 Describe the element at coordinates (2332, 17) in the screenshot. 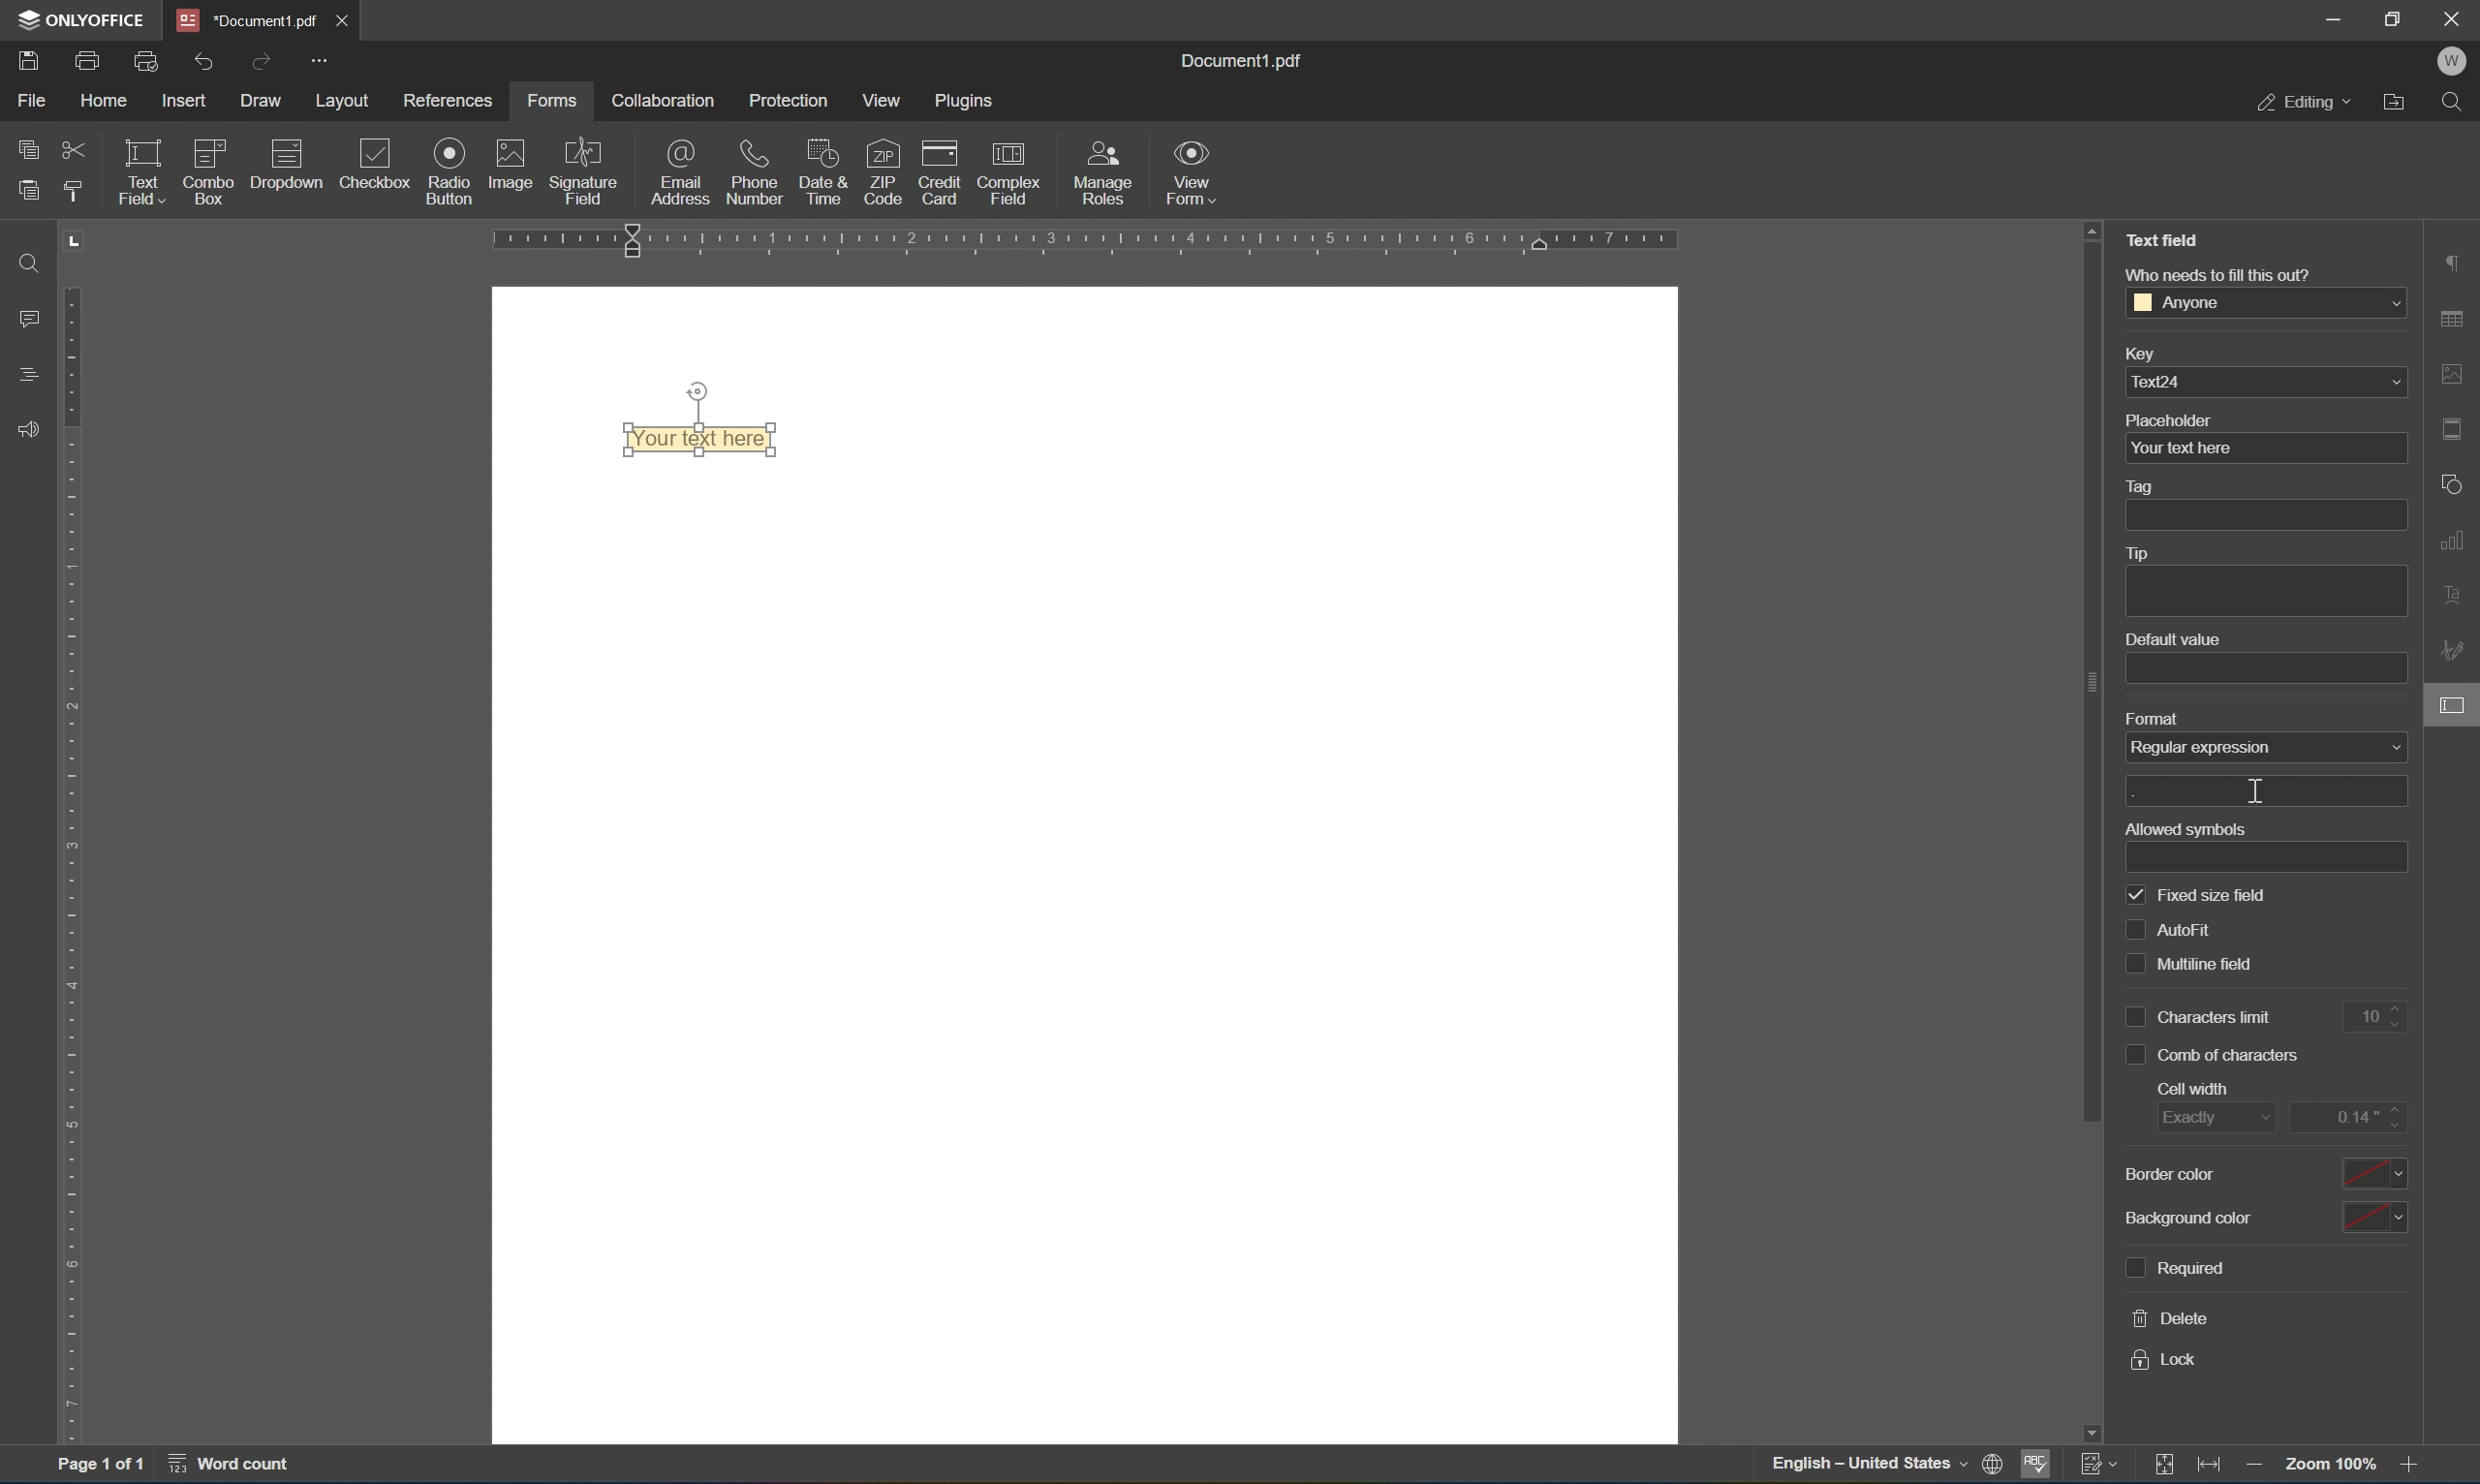

I see `minimize` at that location.